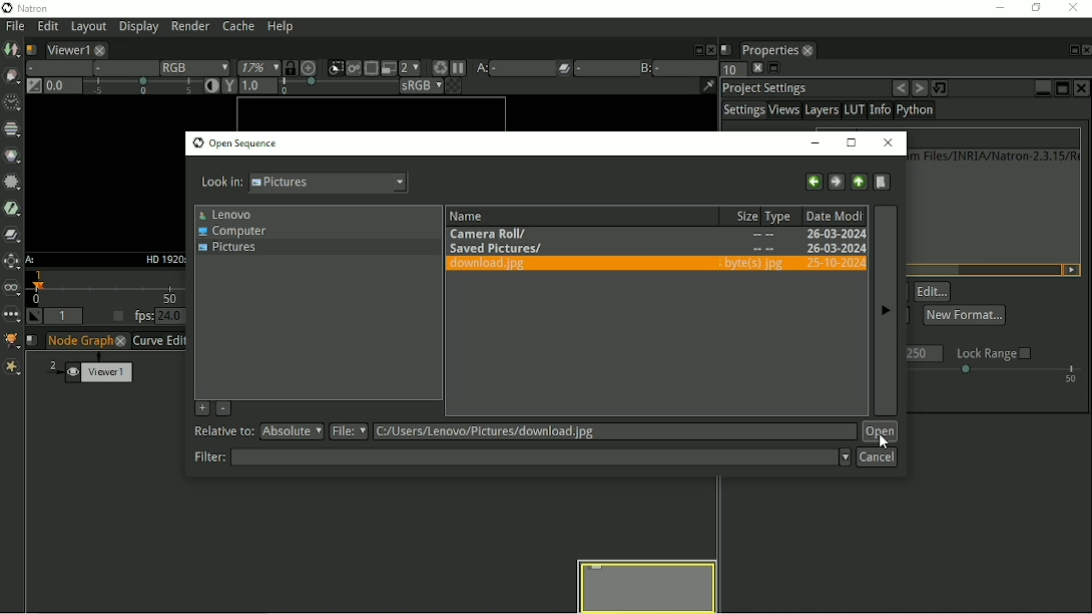 This screenshot has width=1092, height=614. Describe the element at coordinates (193, 27) in the screenshot. I see `Render` at that location.